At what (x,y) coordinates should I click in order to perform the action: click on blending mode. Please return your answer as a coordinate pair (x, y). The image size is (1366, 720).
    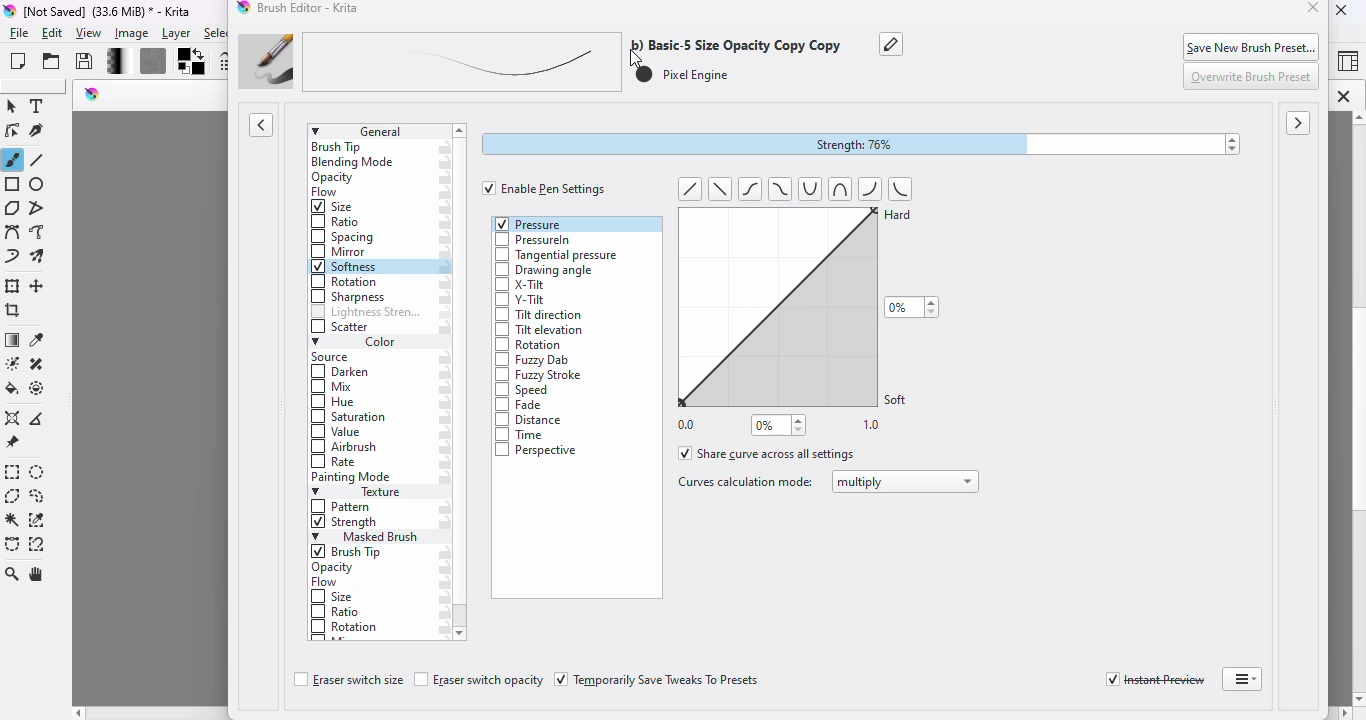
    Looking at the image, I should click on (354, 163).